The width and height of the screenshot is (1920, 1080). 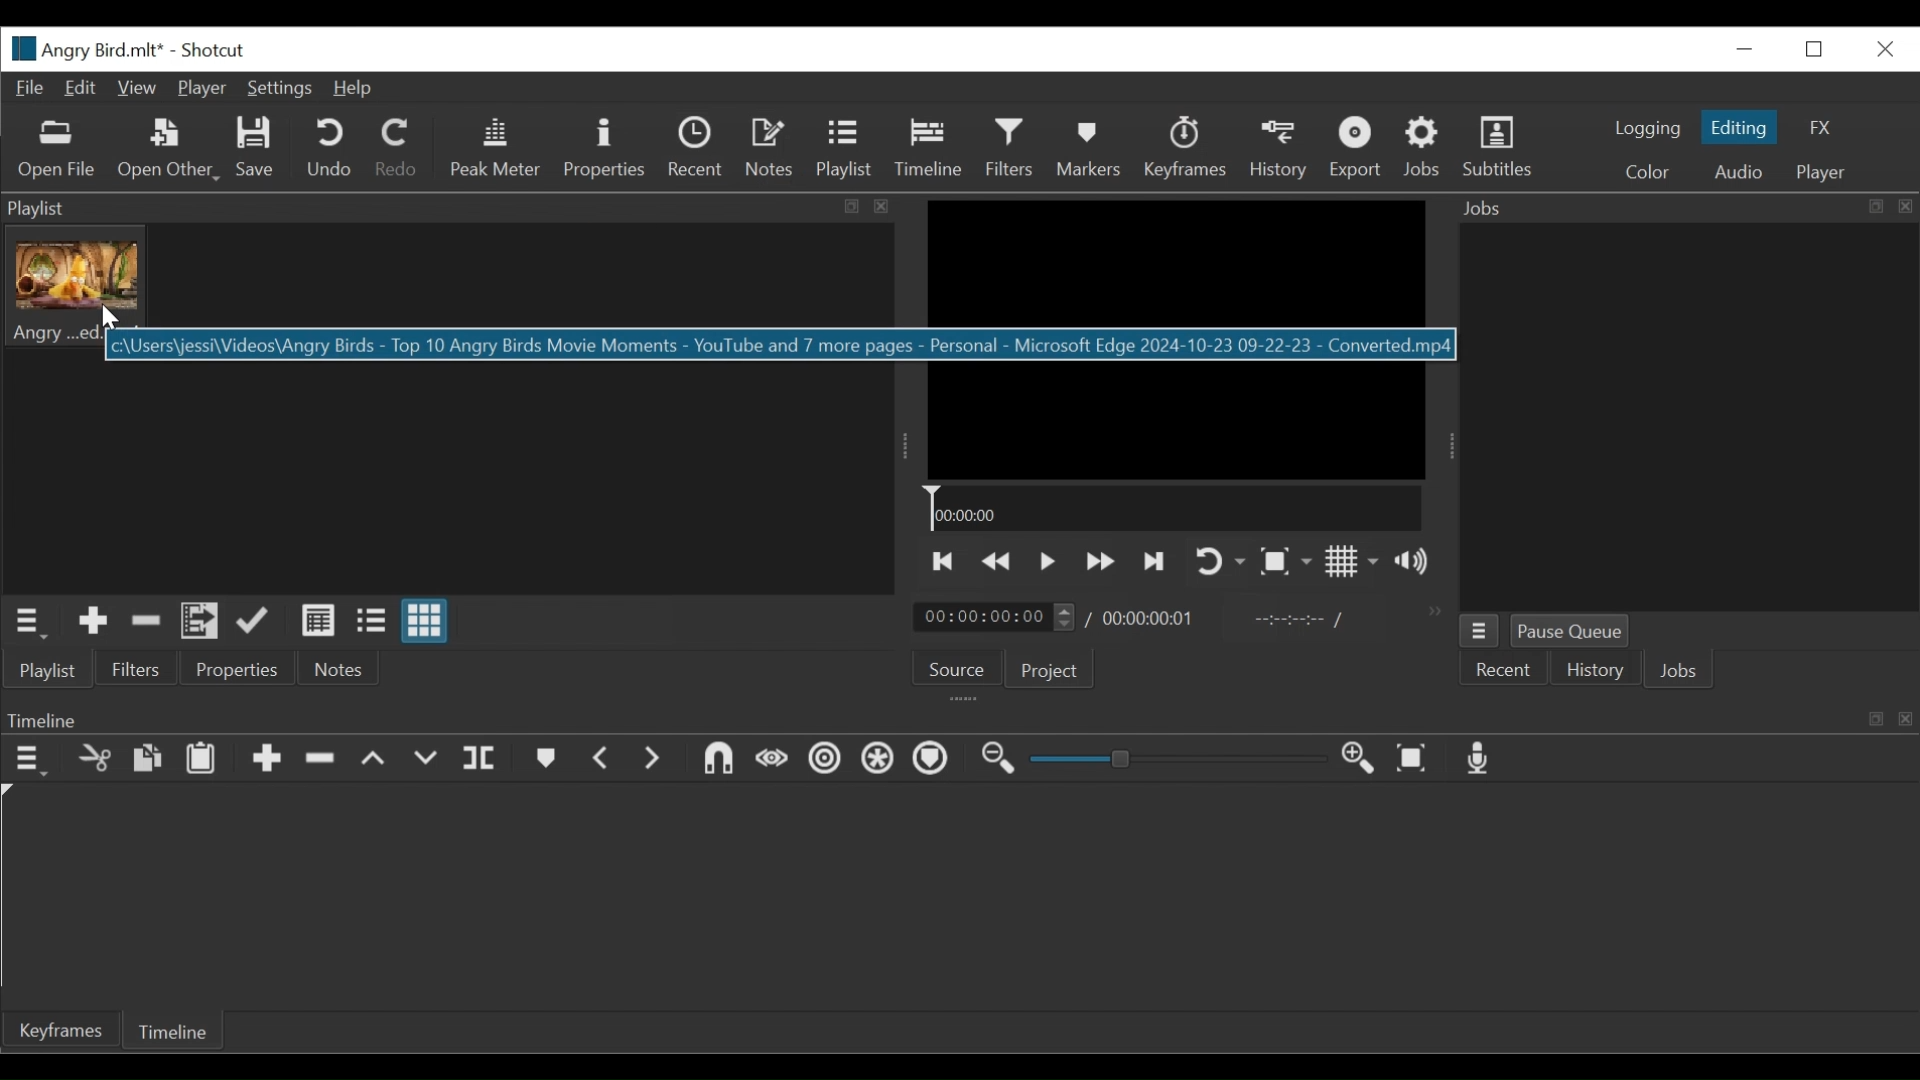 I want to click on Notes, so click(x=770, y=147).